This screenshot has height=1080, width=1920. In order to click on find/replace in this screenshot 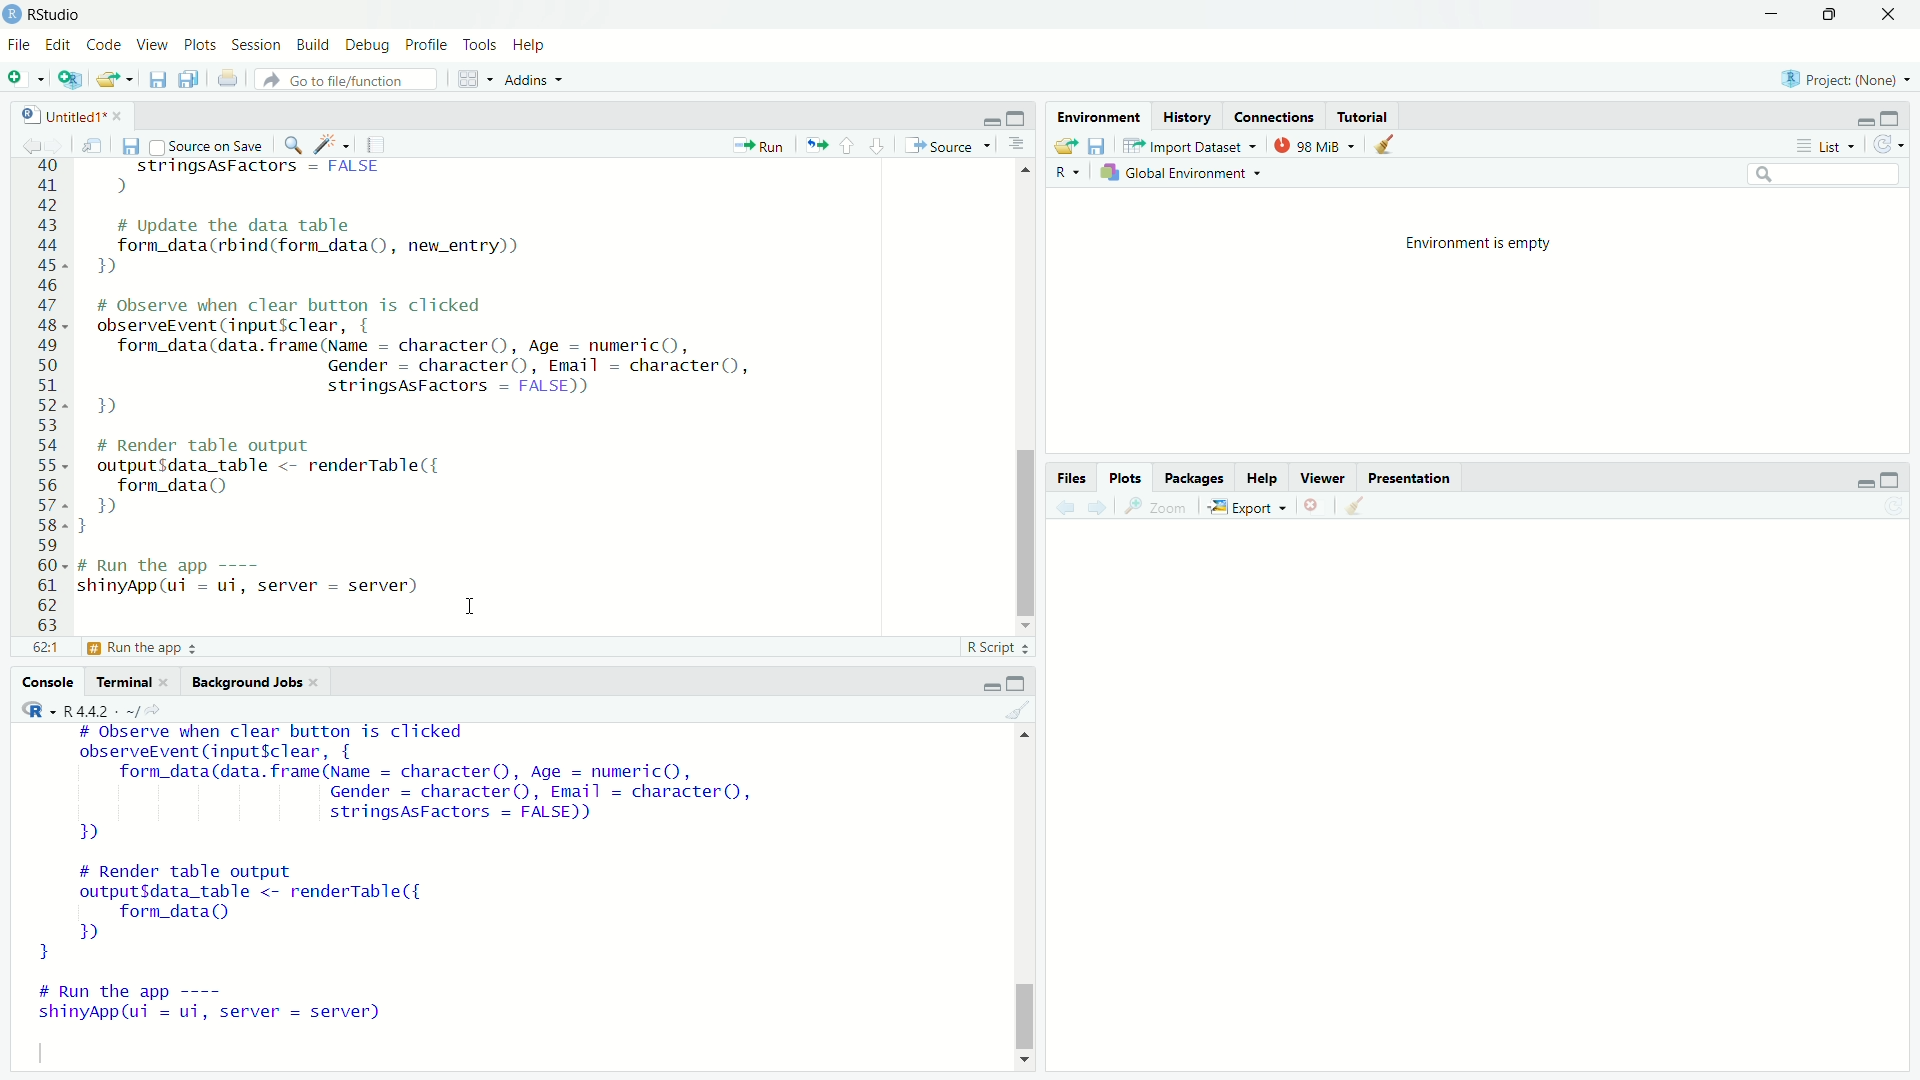, I will do `click(290, 143)`.